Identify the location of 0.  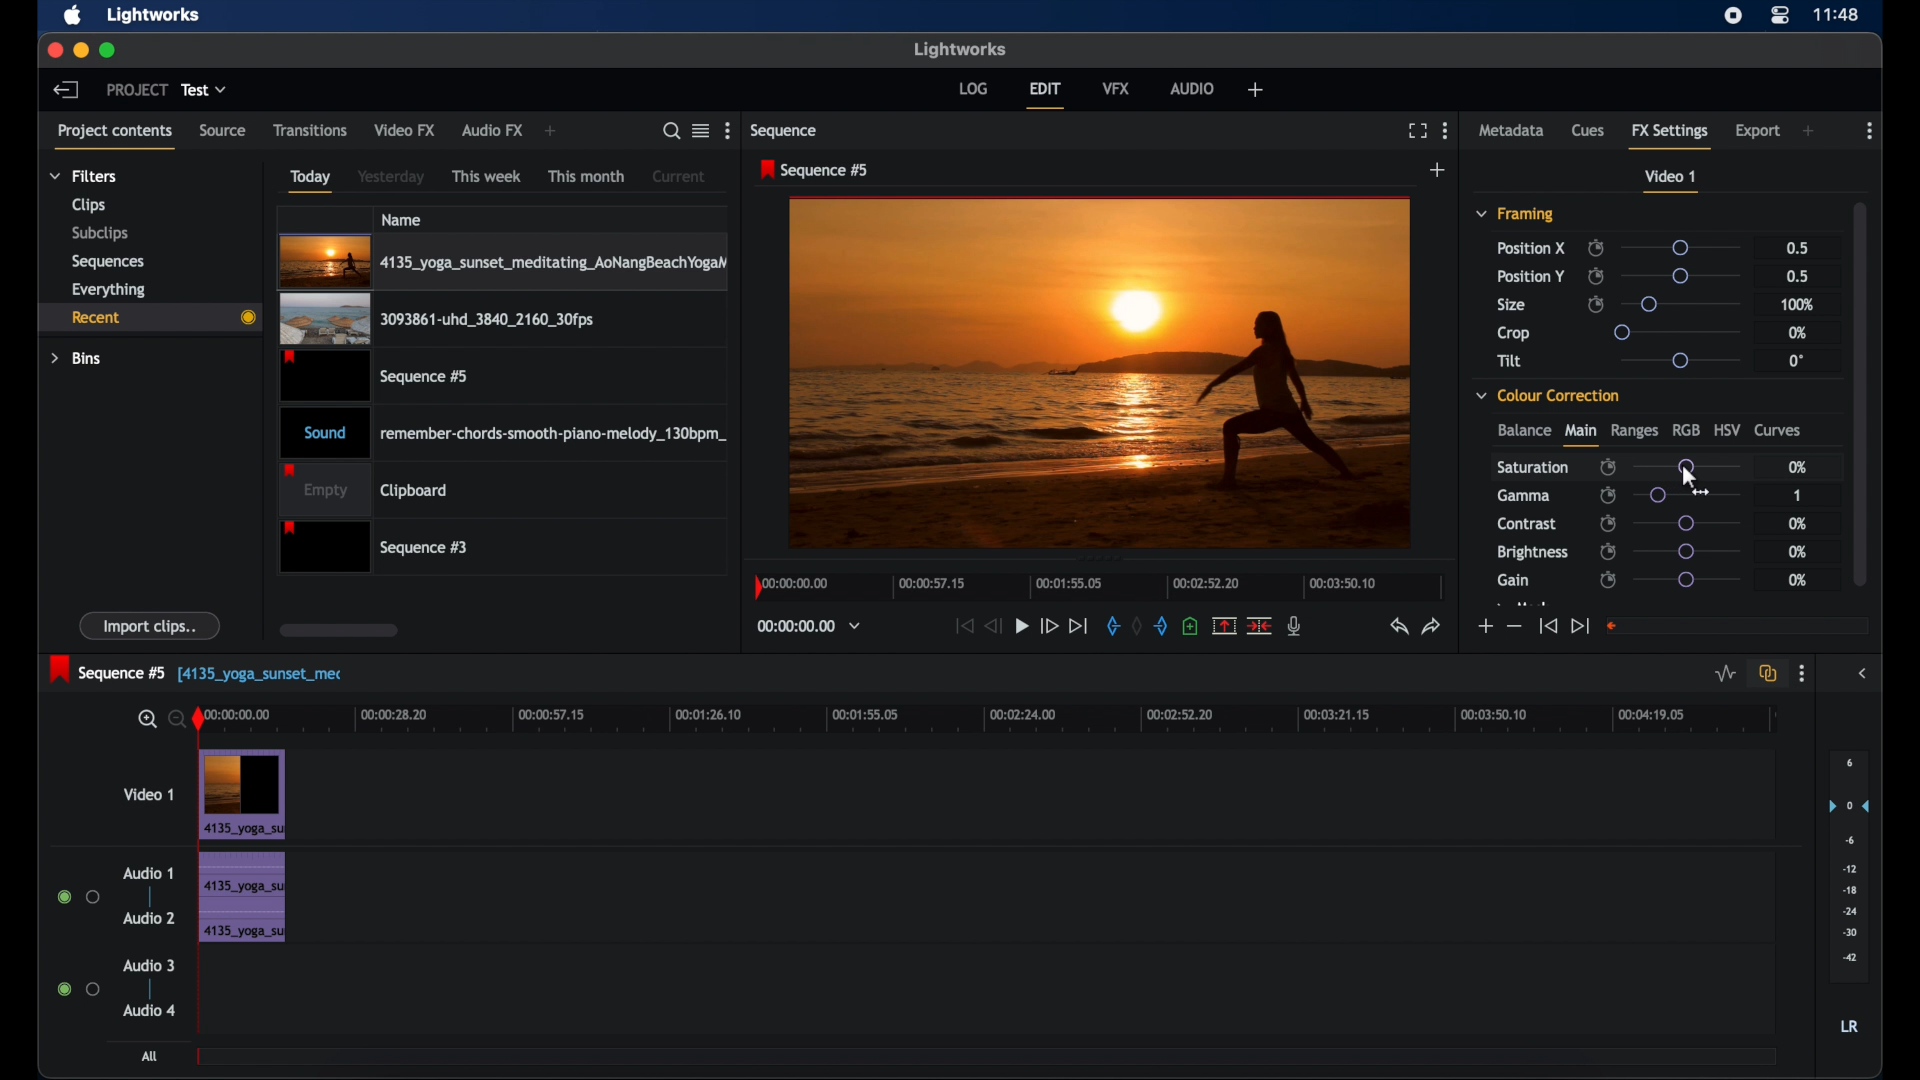
(1799, 360).